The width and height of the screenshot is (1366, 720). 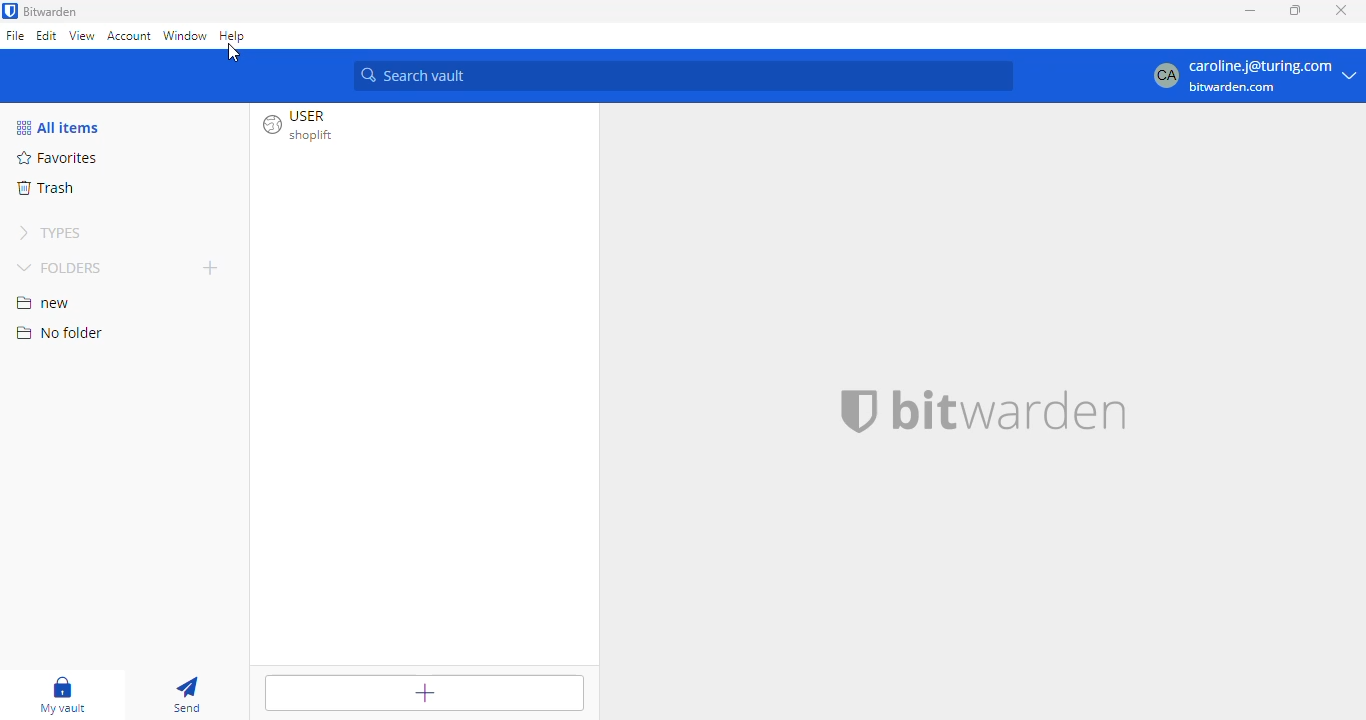 I want to click on caroline.j@turing.com bitwarden.com, so click(x=1272, y=77).